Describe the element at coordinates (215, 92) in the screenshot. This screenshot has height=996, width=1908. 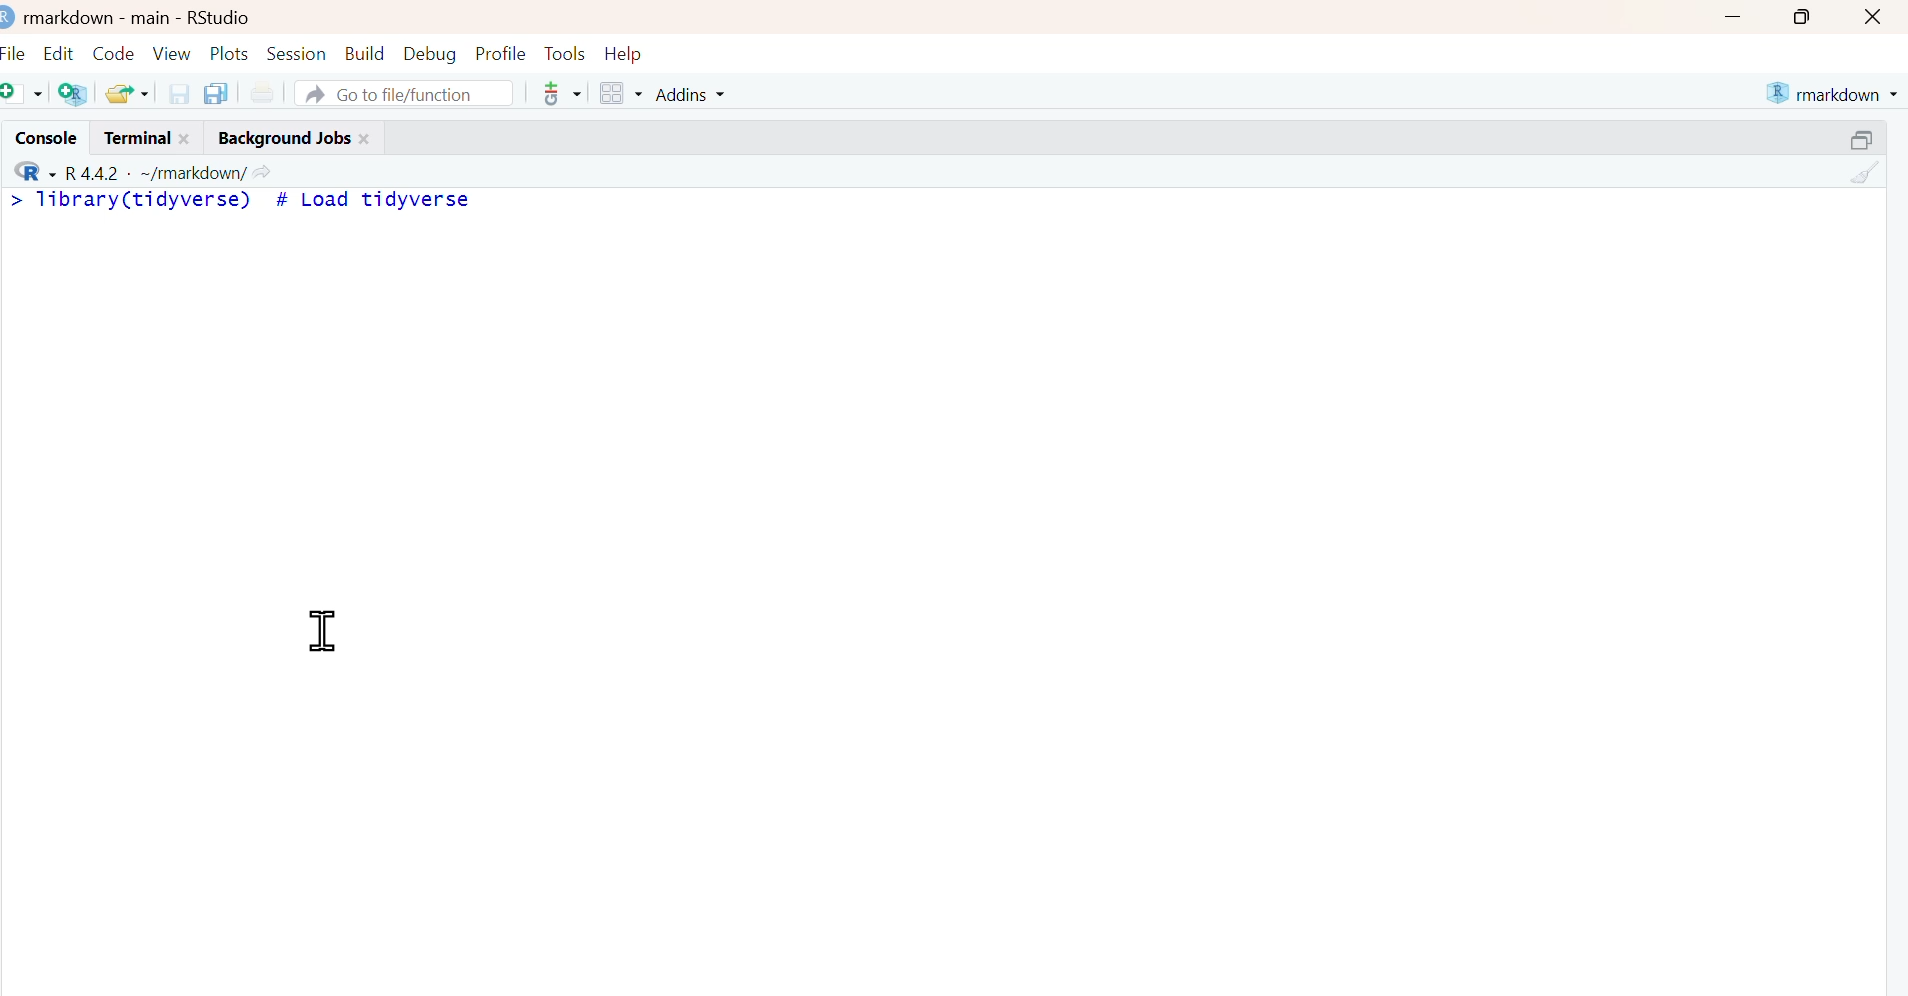
I see `save all` at that location.